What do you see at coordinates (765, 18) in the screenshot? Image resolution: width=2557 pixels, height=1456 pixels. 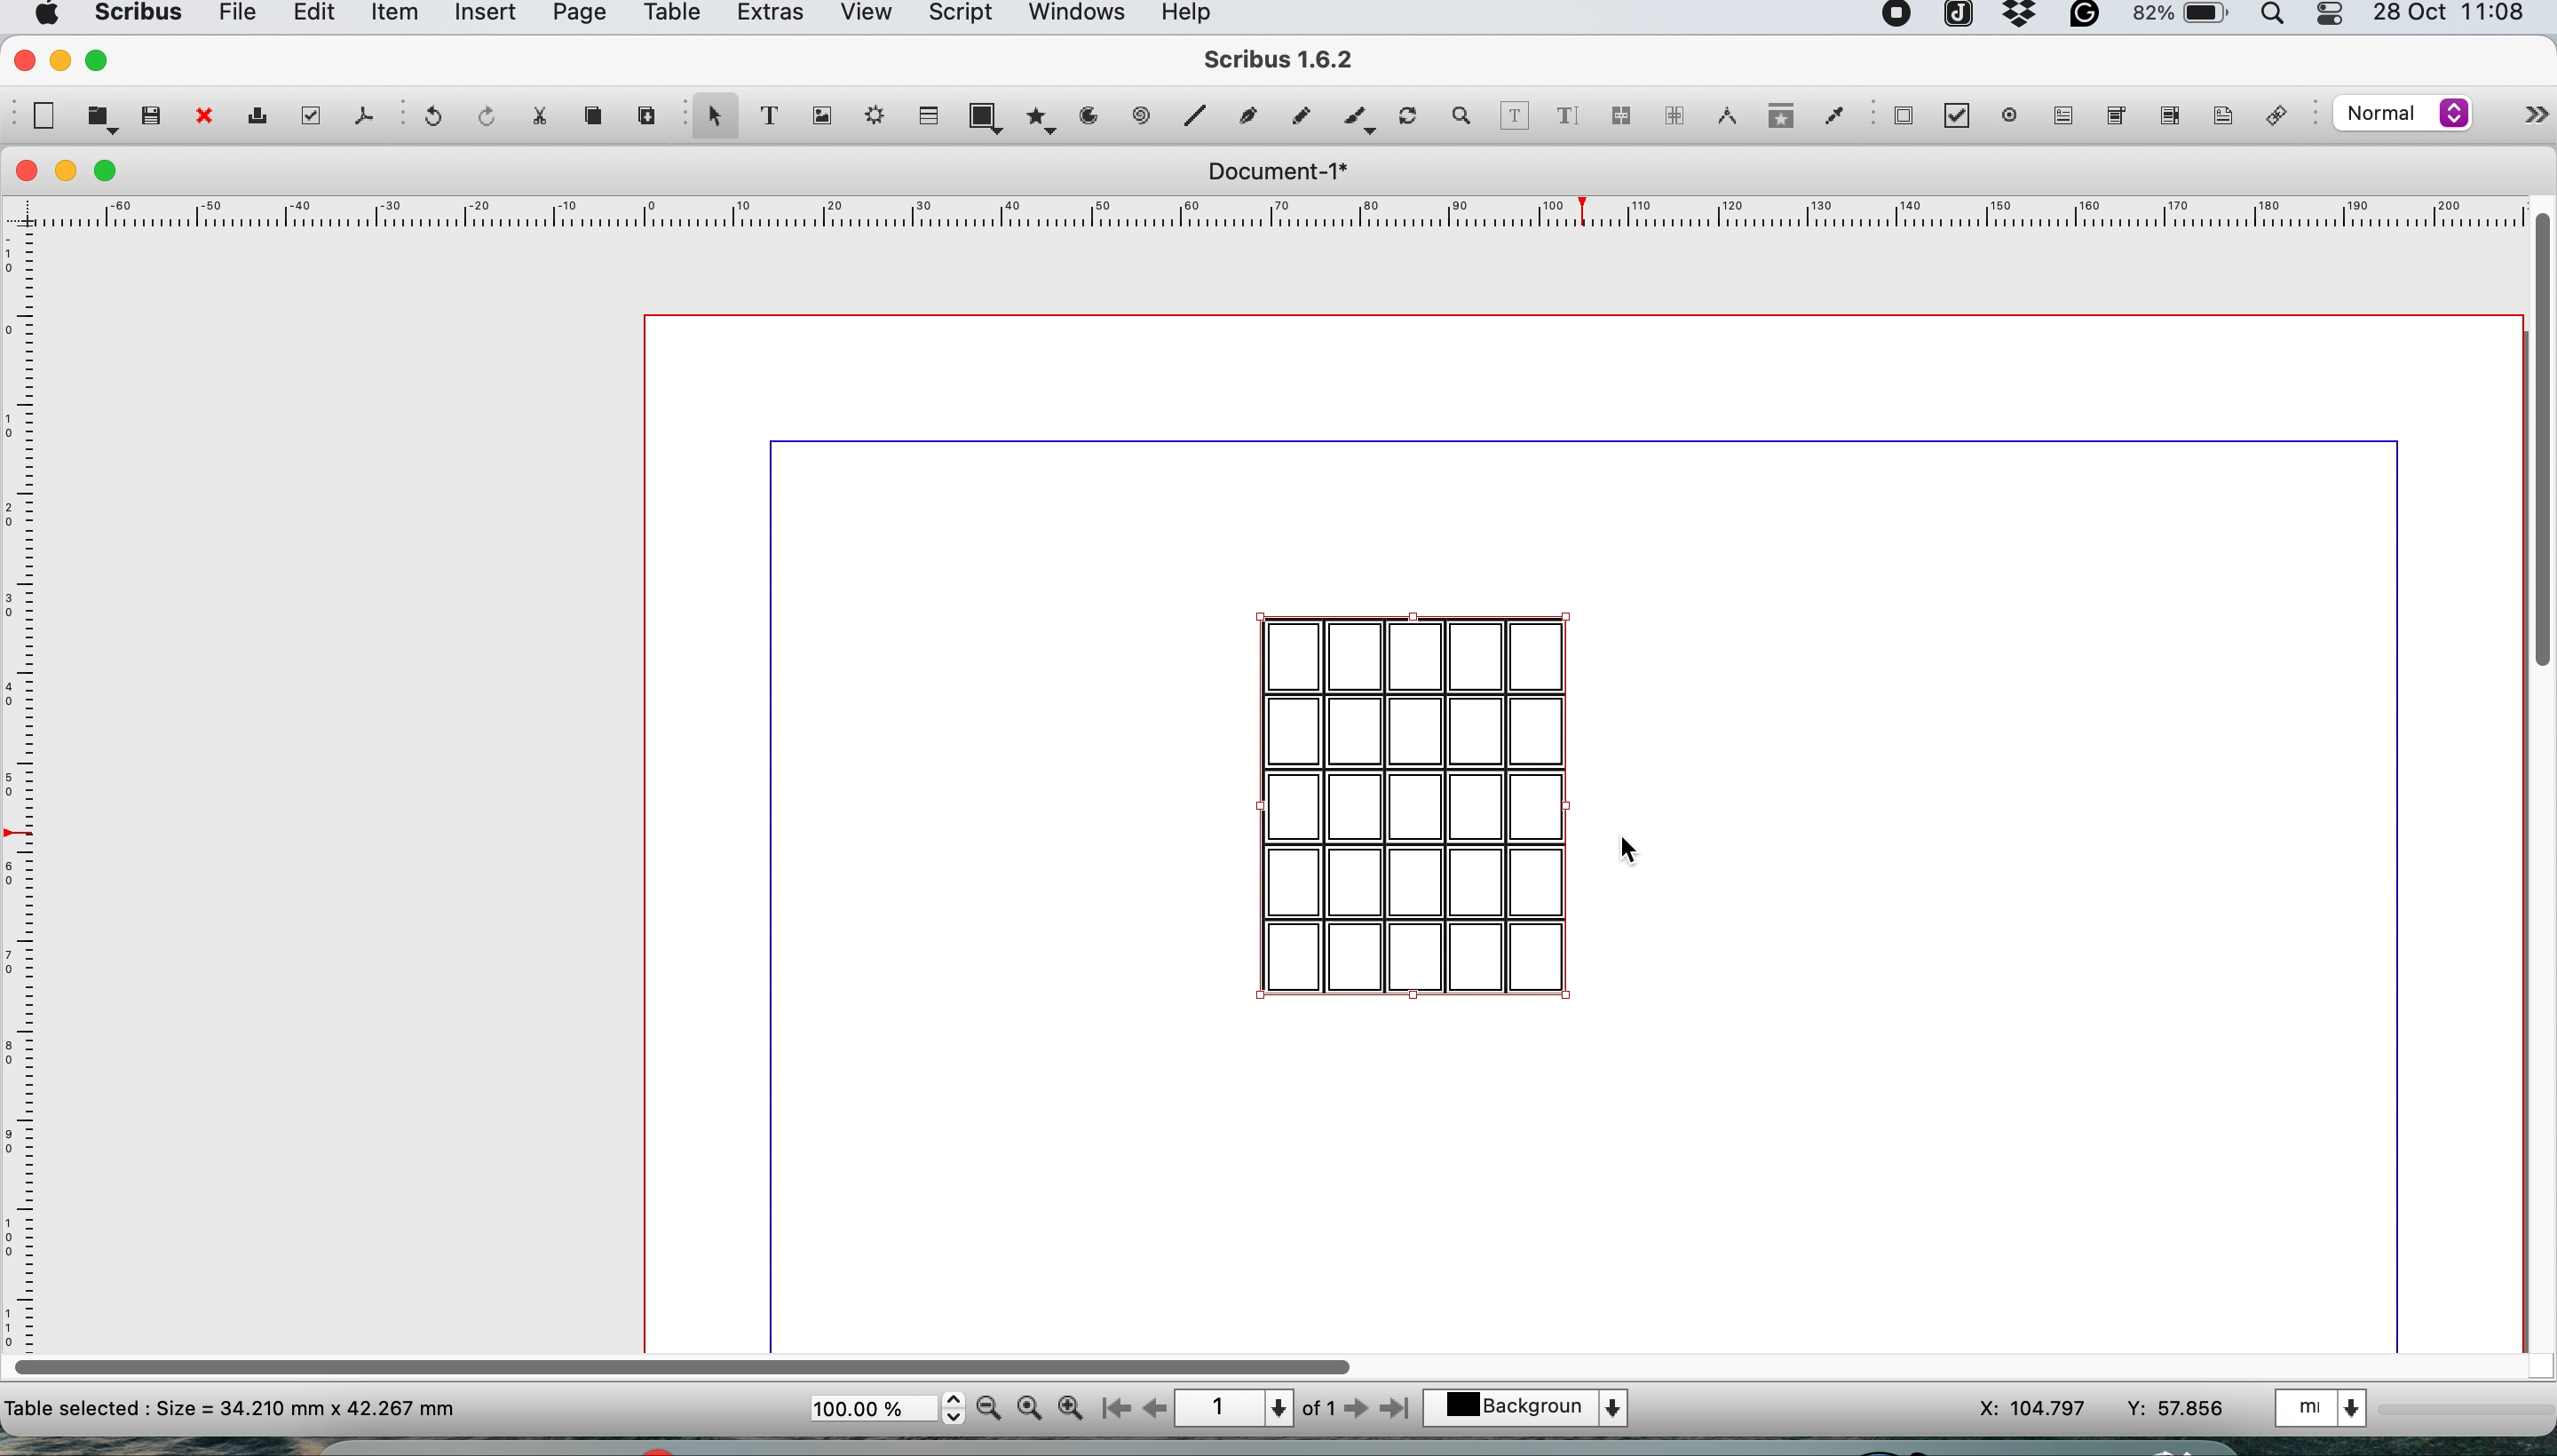 I see `extras` at bounding box center [765, 18].